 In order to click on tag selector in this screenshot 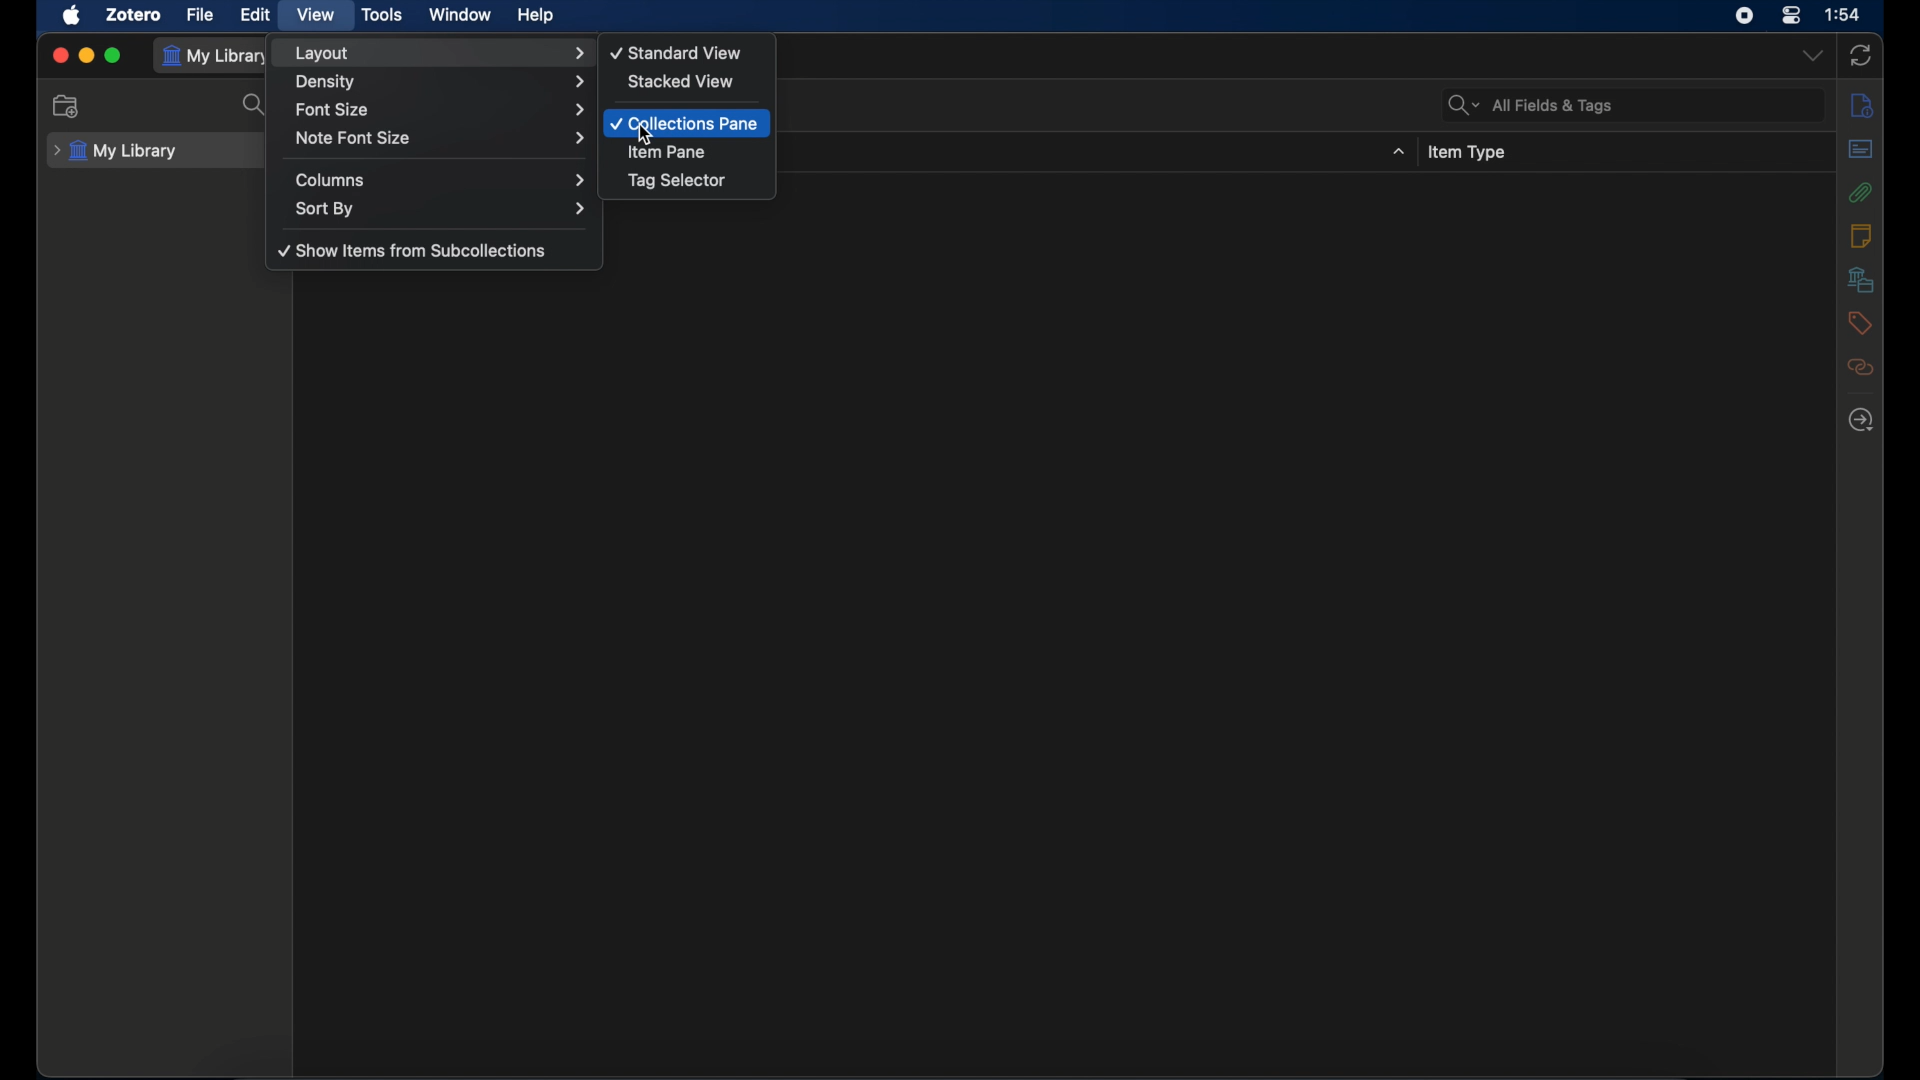, I will do `click(678, 181)`.